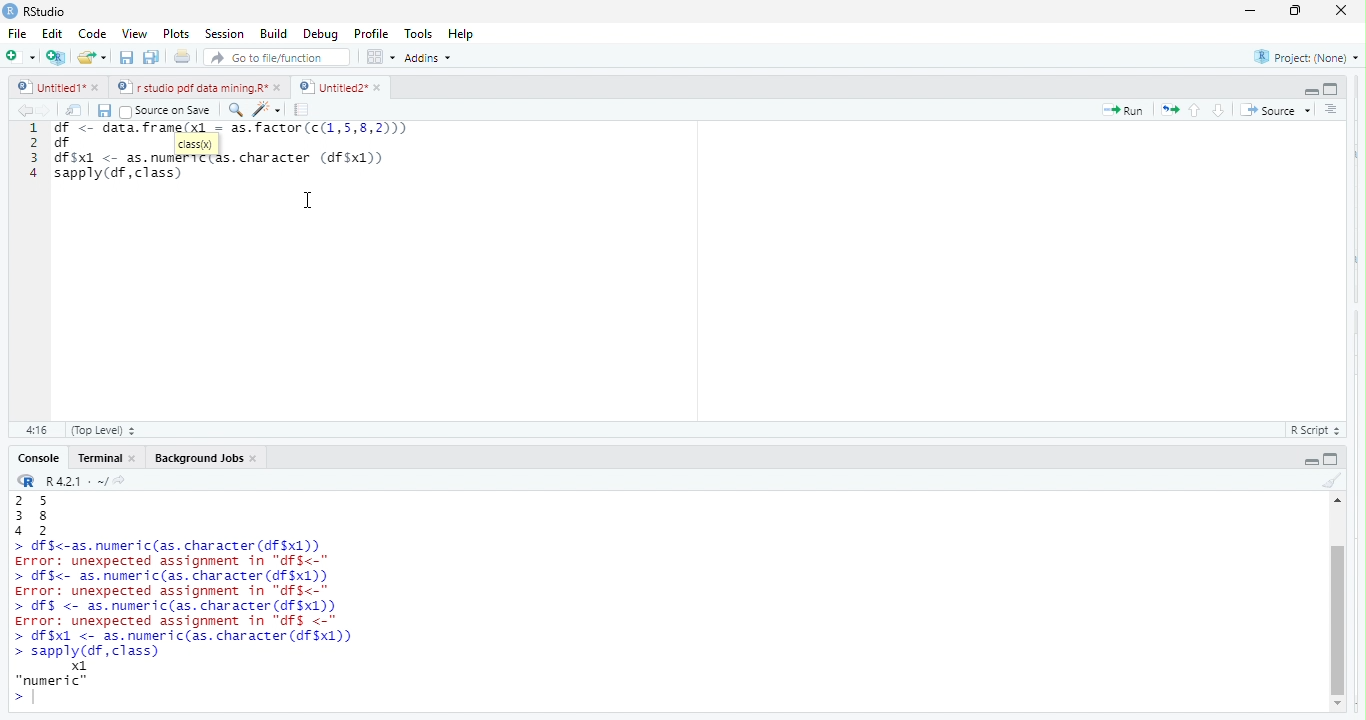  I want to click on show in new window., so click(76, 111).